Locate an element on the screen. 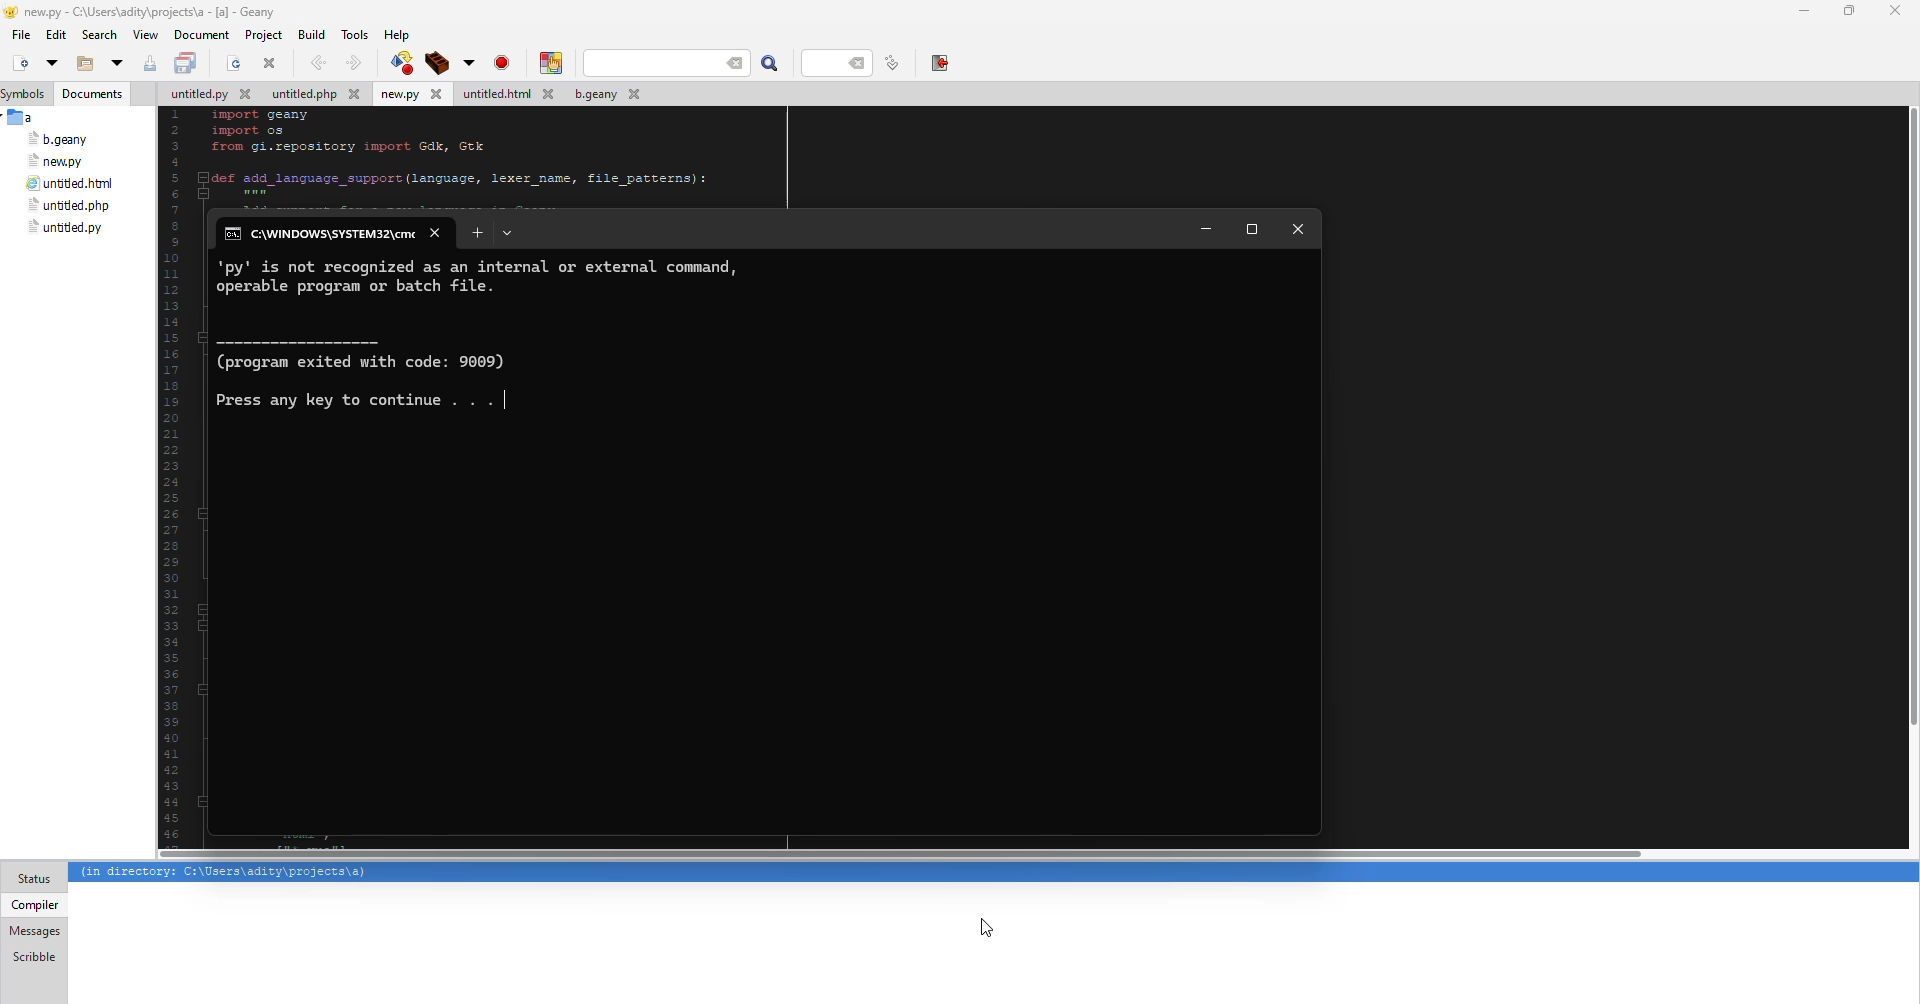 The height and width of the screenshot is (1004, 1920). build is located at coordinates (438, 64).